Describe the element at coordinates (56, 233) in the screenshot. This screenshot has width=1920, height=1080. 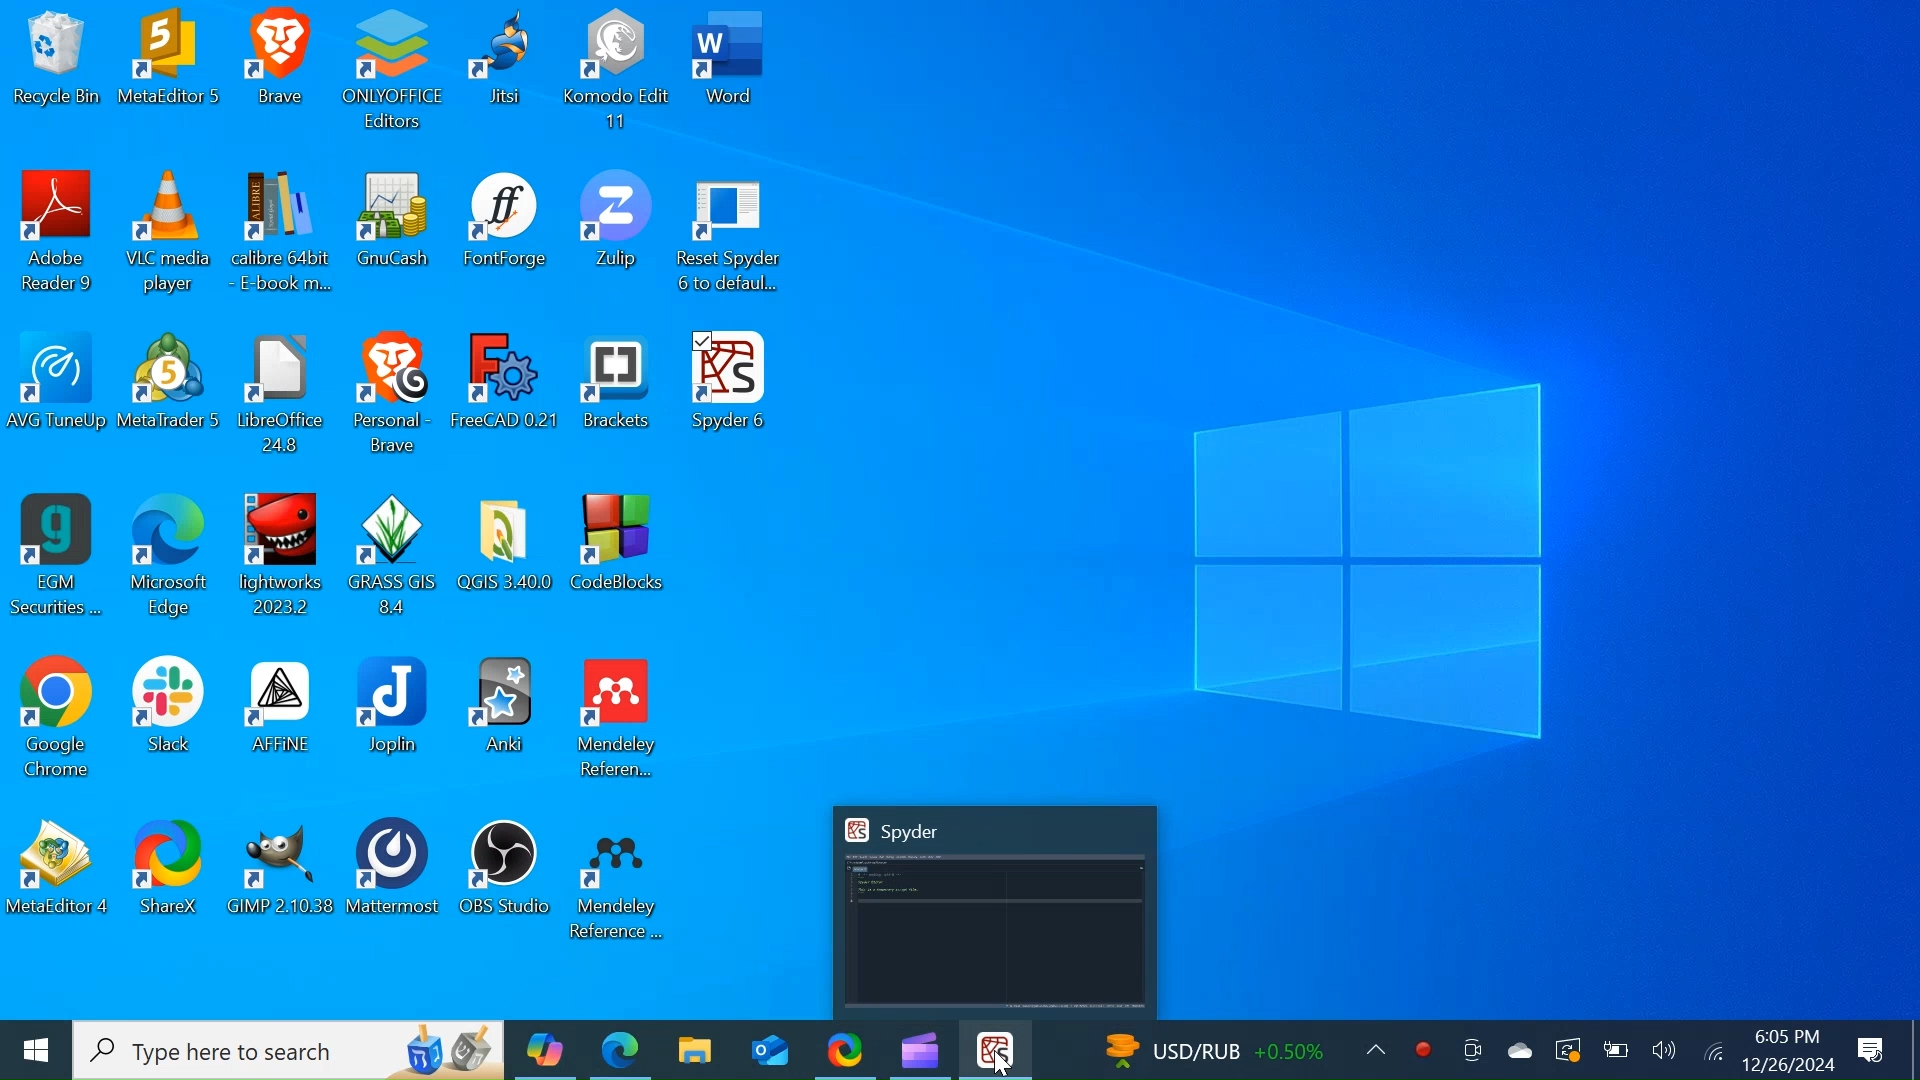
I see `Adobe Reader Desktop Icon` at that location.